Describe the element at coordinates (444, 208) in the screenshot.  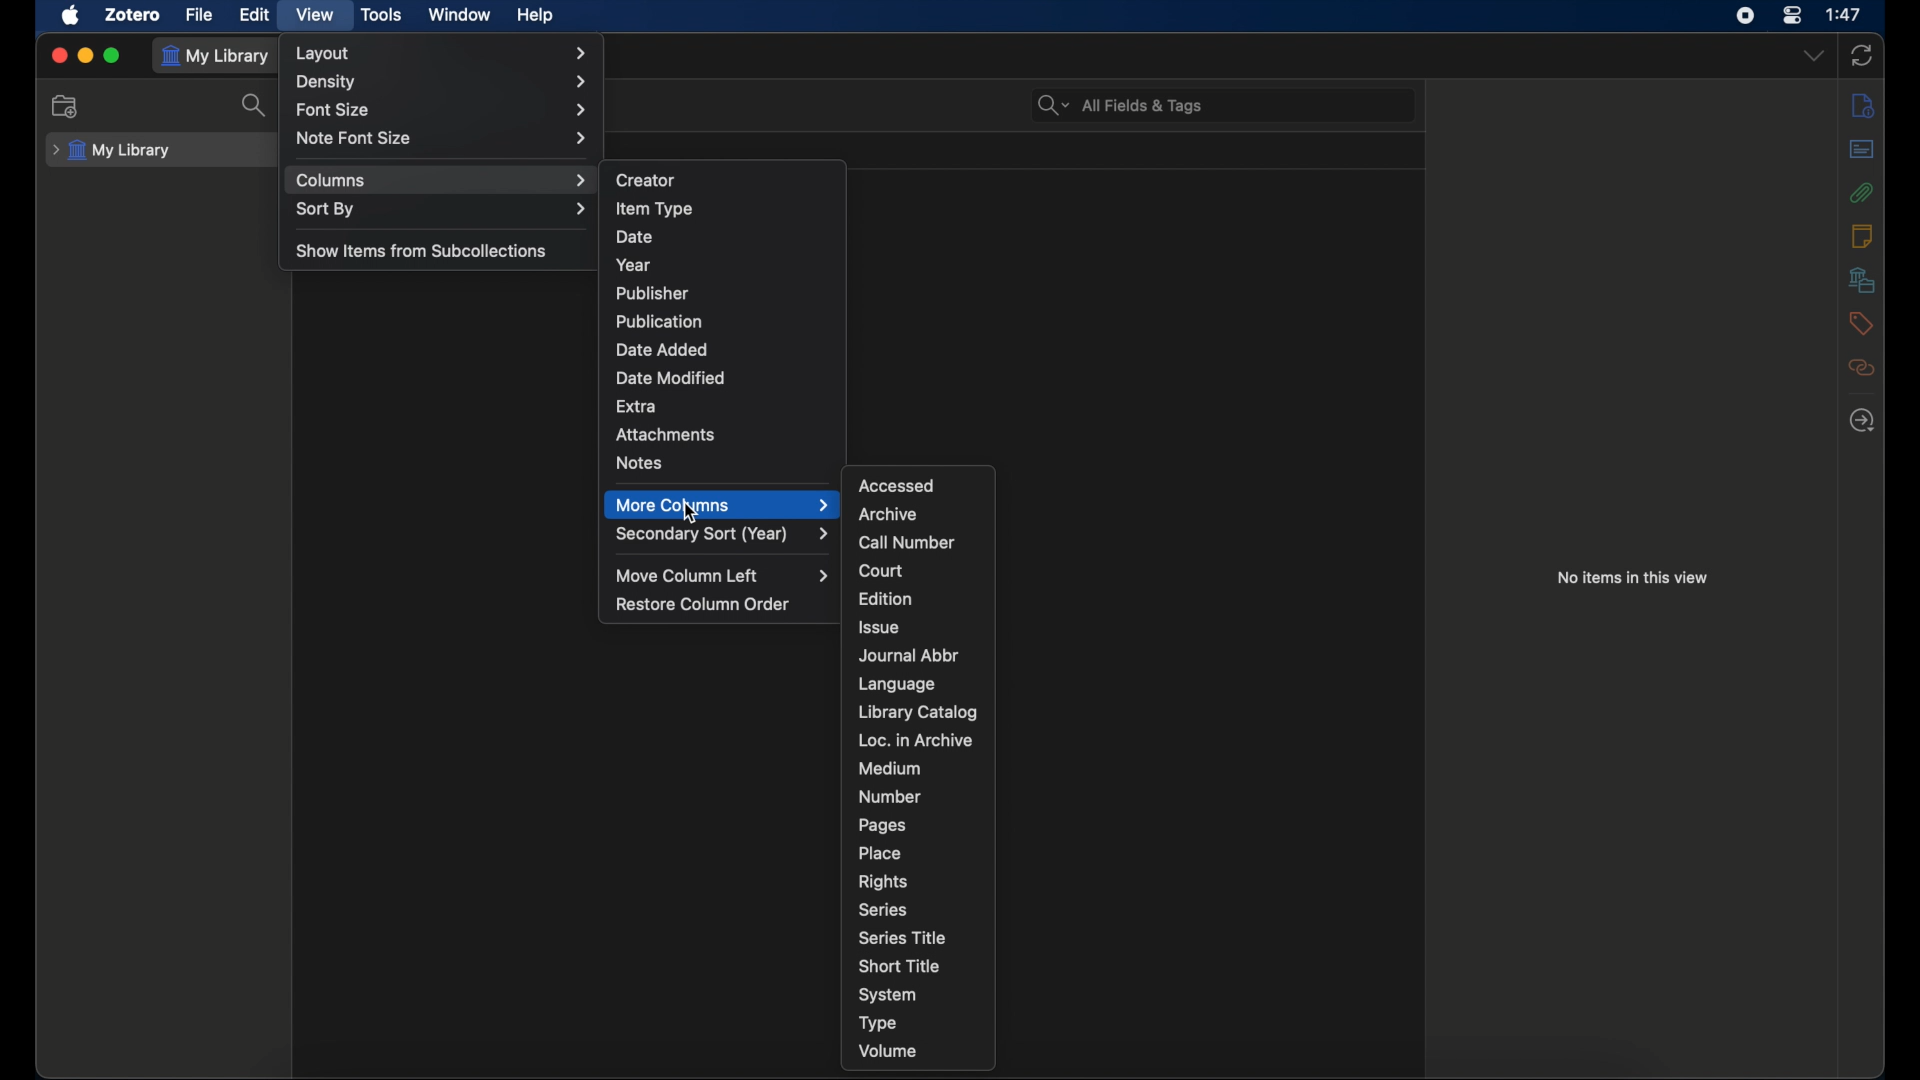
I see `sort by` at that location.